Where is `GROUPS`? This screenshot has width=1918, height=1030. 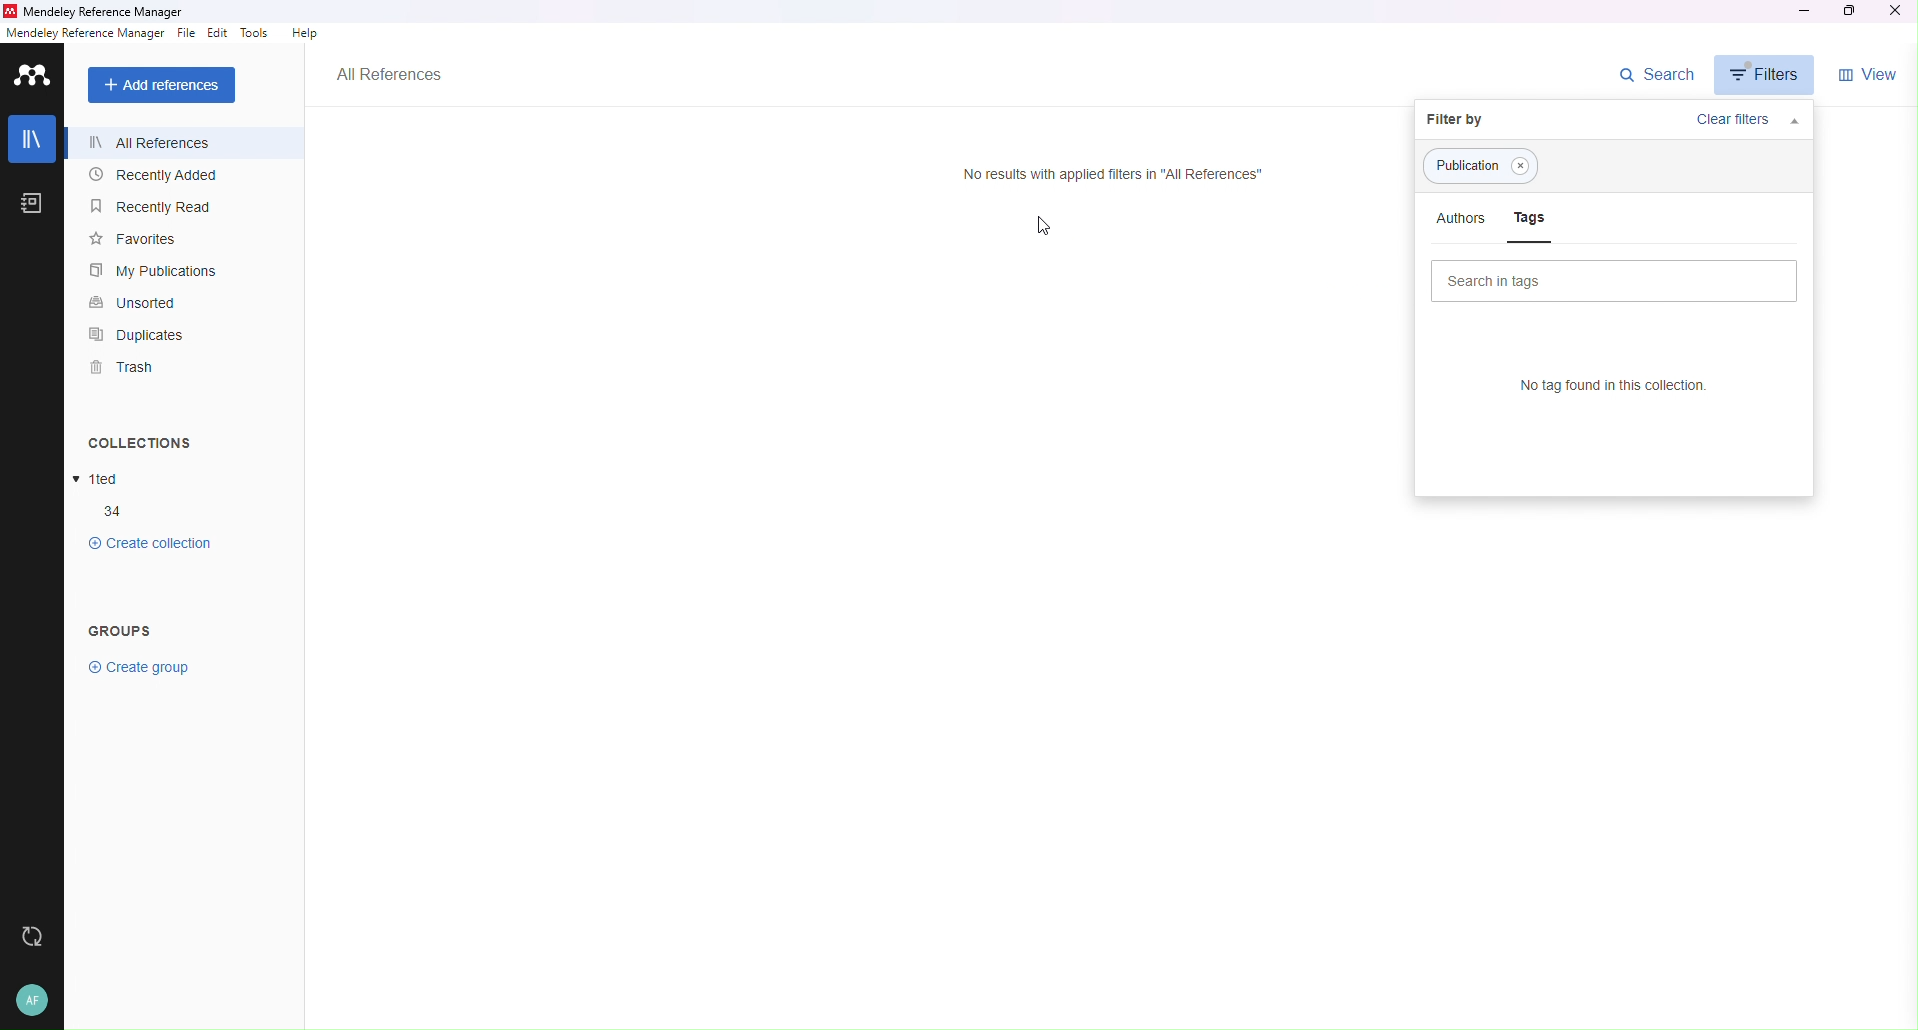
GROUPS is located at coordinates (141, 631).